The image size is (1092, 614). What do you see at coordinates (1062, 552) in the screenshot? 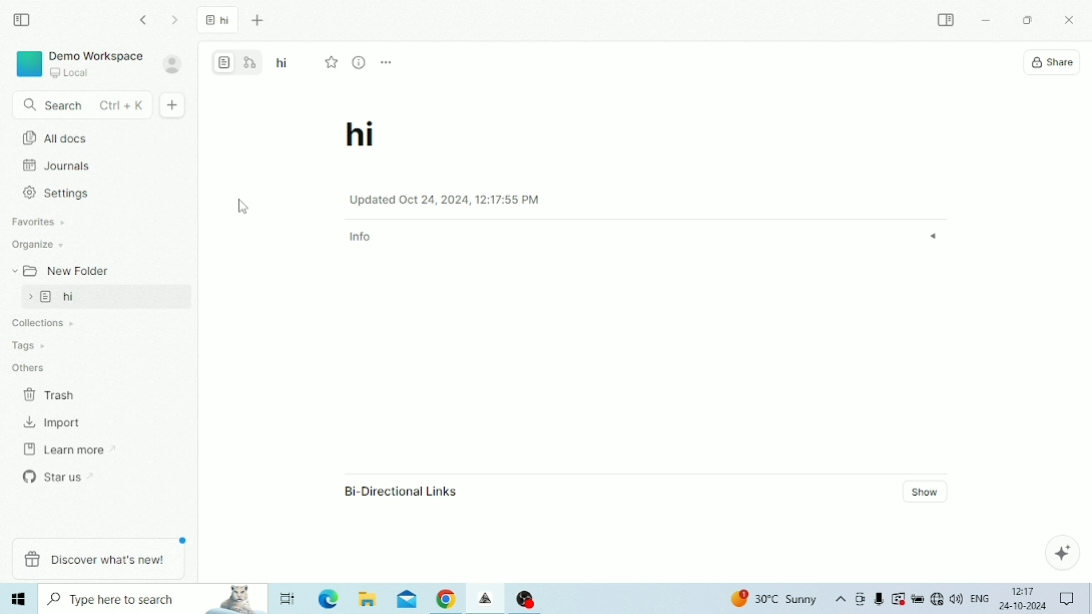
I see `Affine AI` at bounding box center [1062, 552].